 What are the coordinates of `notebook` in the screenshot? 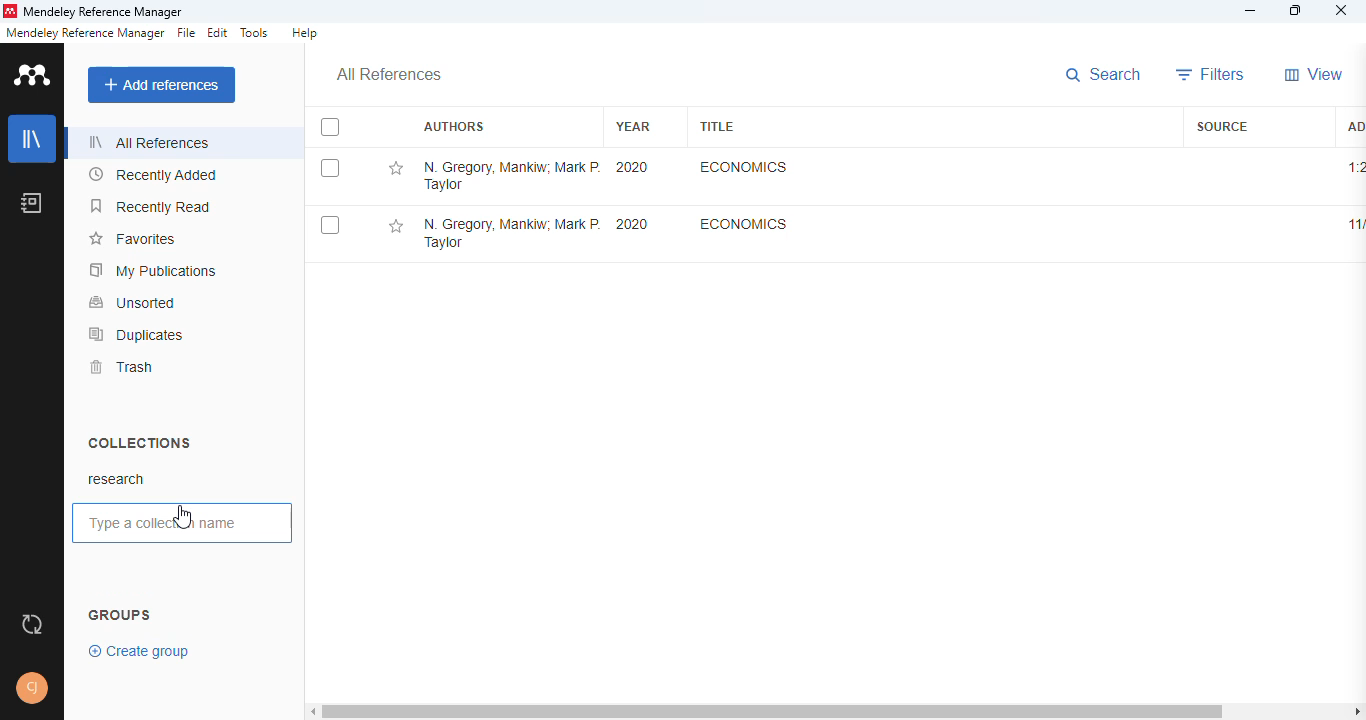 It's located at (32, 202).